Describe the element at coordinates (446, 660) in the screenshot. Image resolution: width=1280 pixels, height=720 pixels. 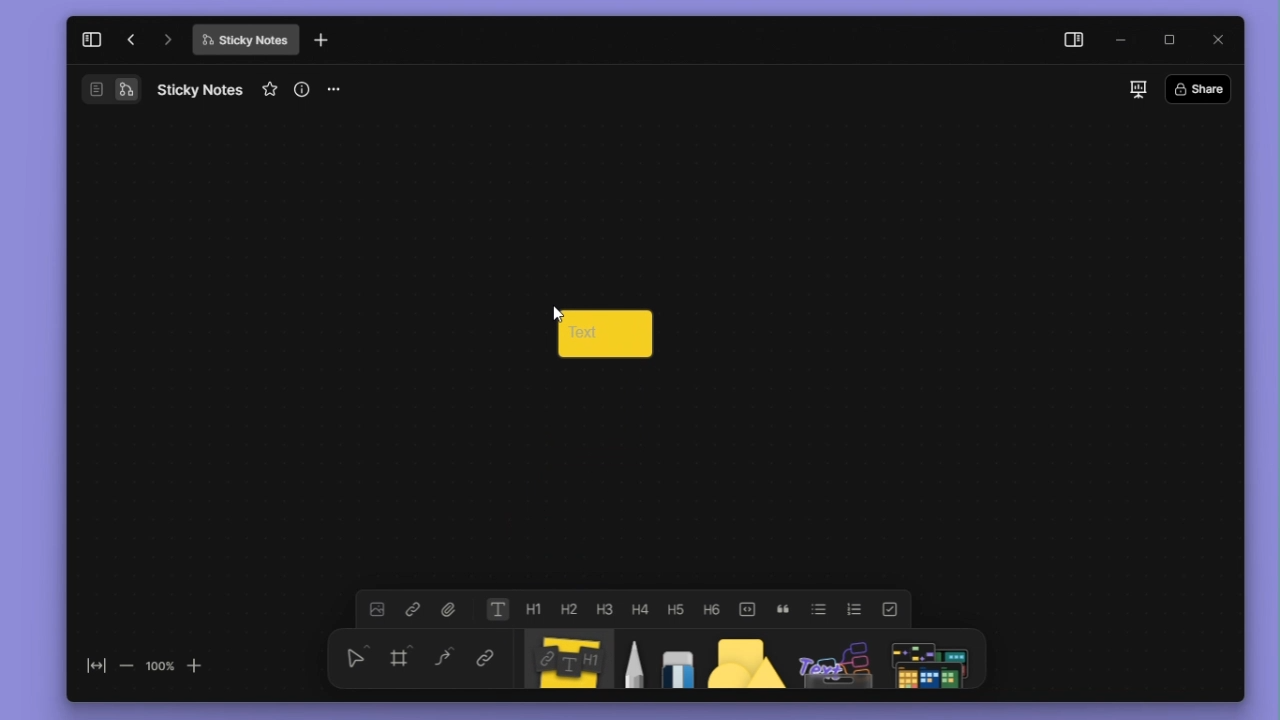
I see `curve` at that location.